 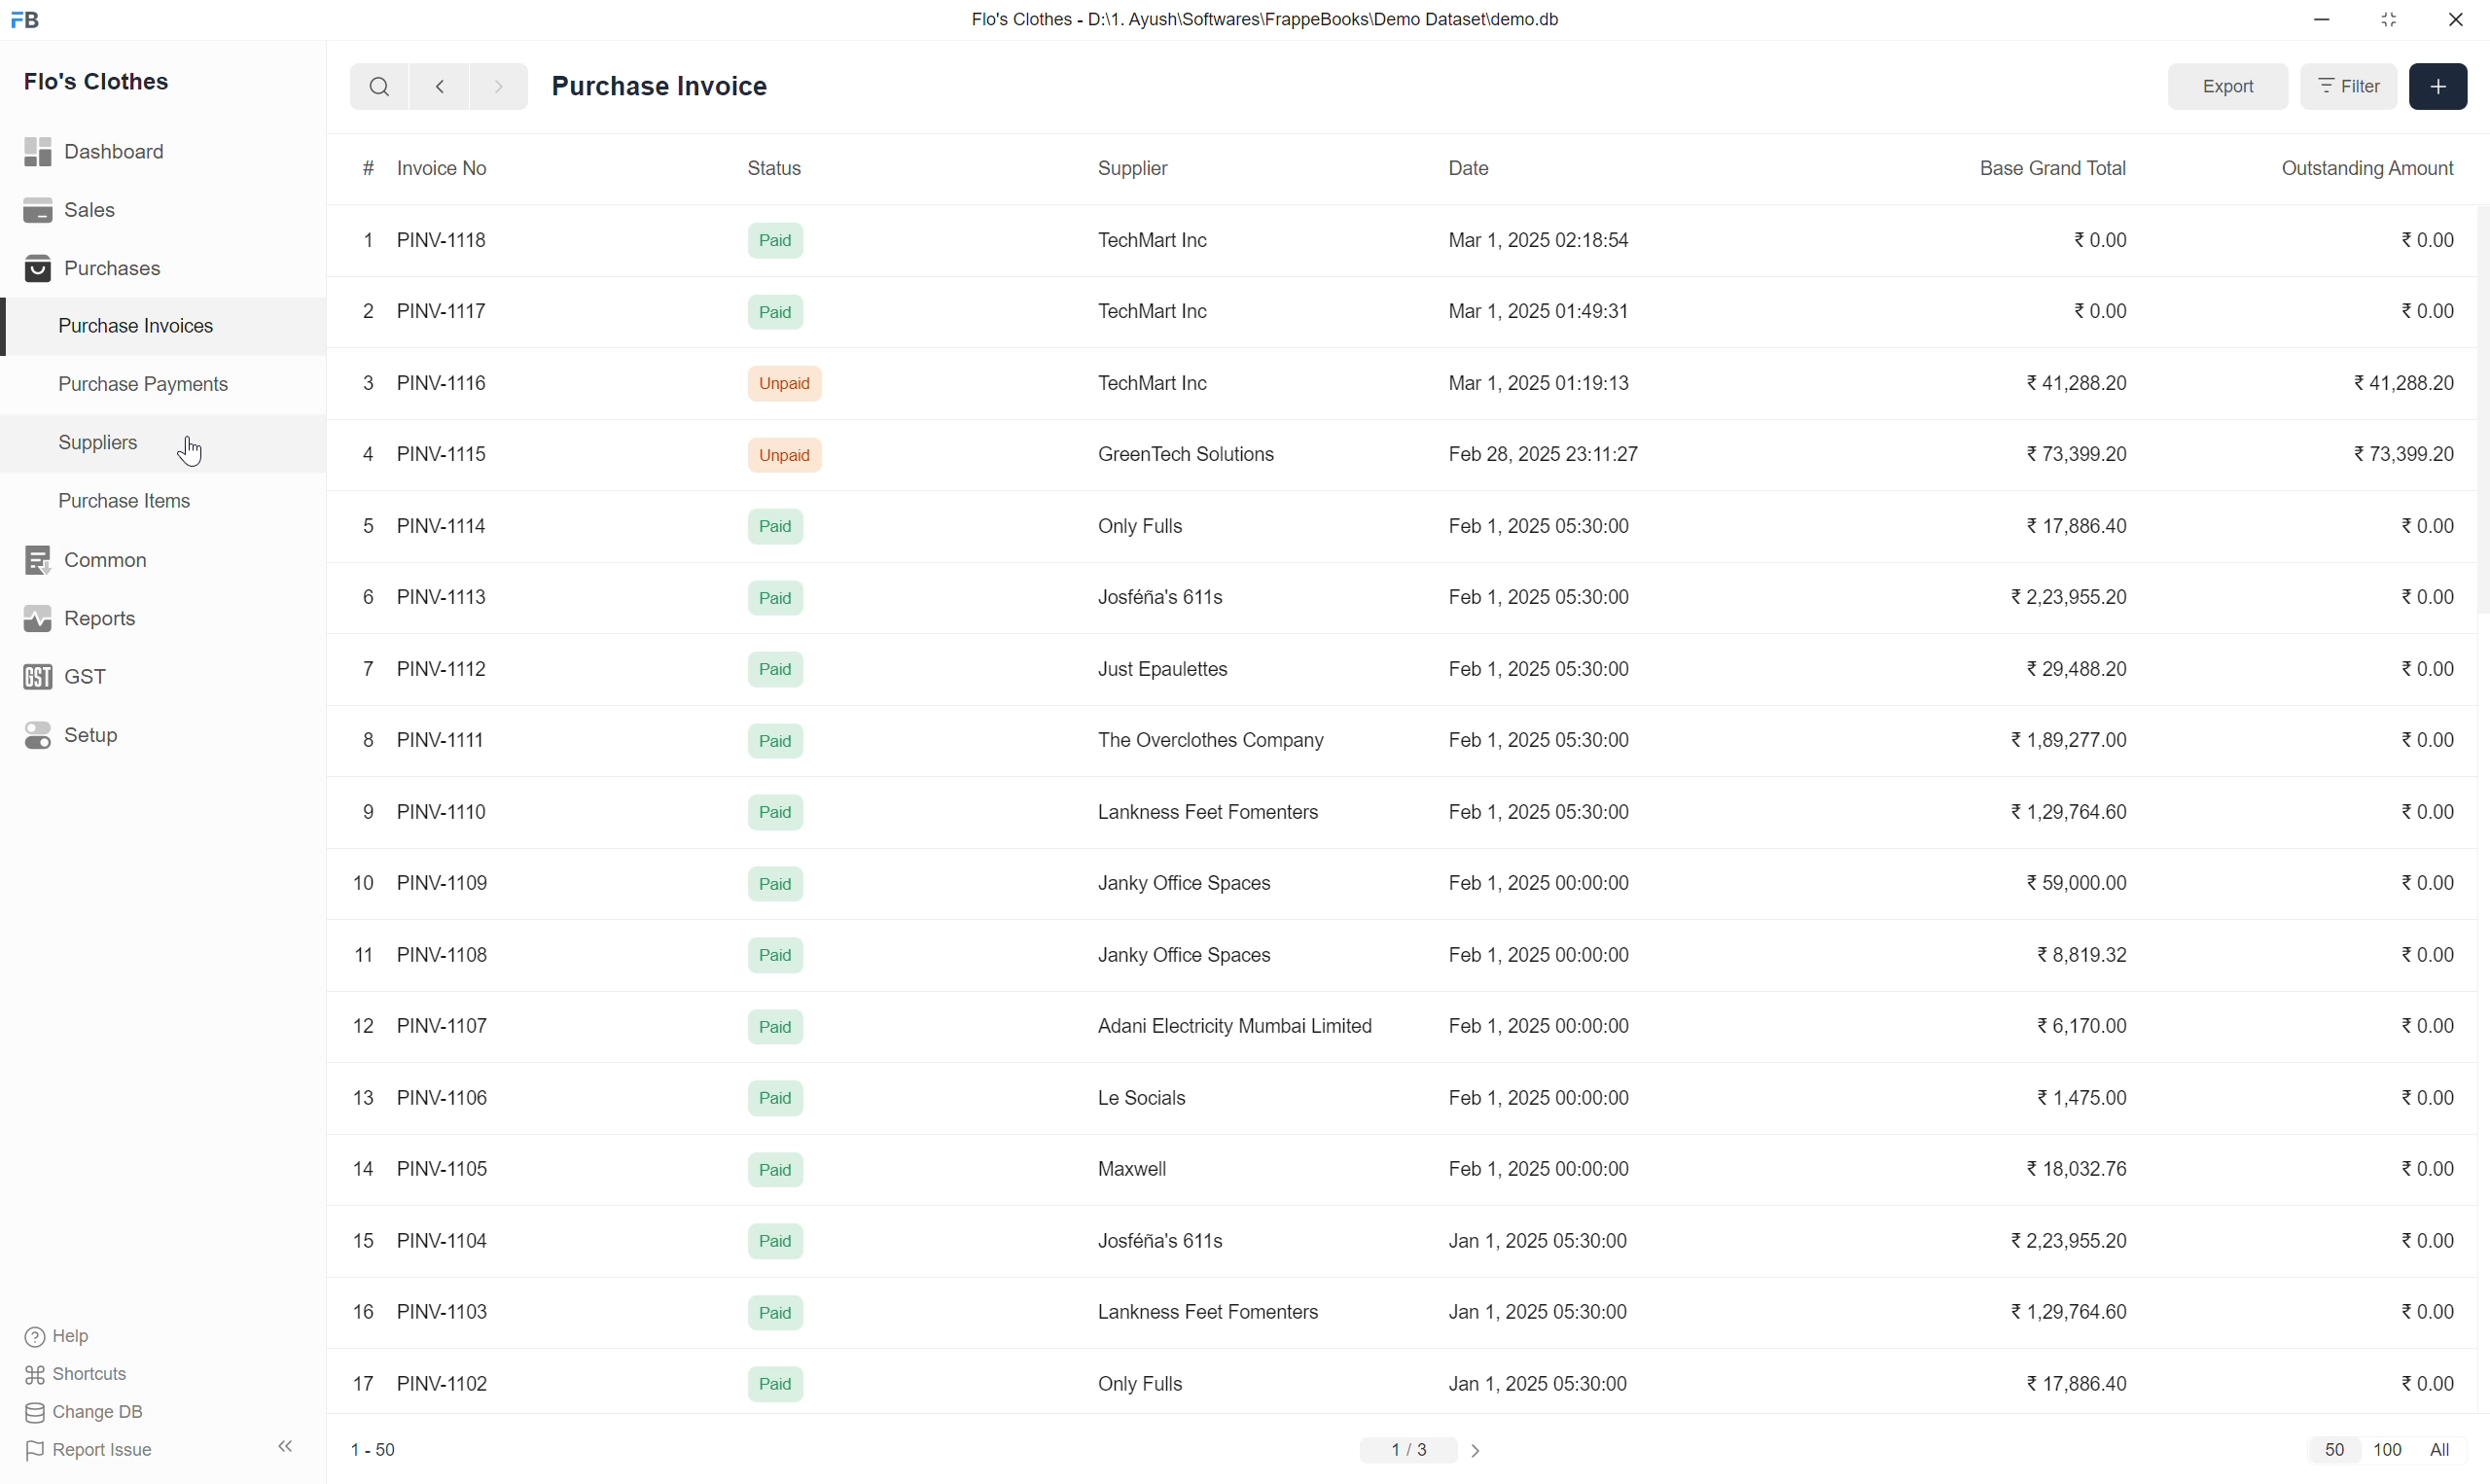 What do you see at coordinates (405, 1236) in the screenshot?
I see `15 PINV-1104` at bounding box center [405, 1236].